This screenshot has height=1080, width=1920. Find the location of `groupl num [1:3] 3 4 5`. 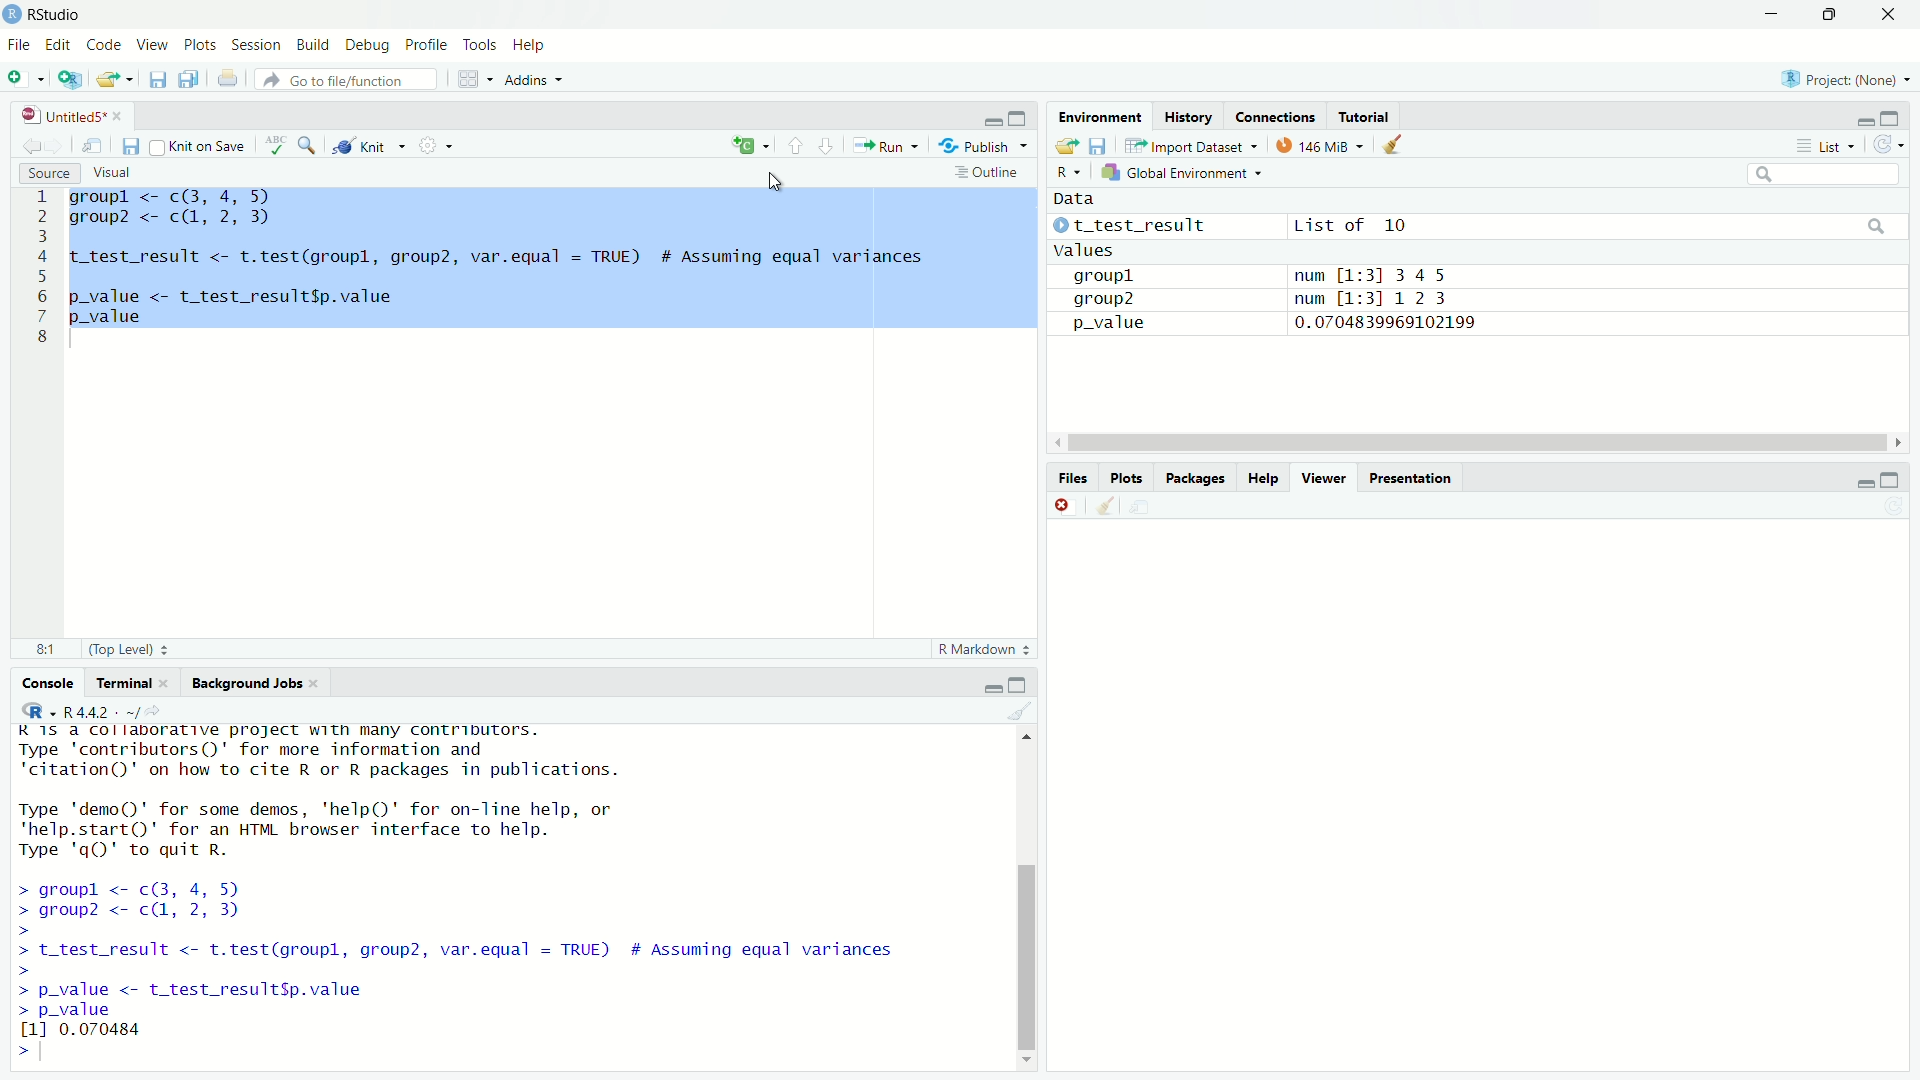

groupl num [1:3] 3 4 5 is located at coordinates (1255, 274).